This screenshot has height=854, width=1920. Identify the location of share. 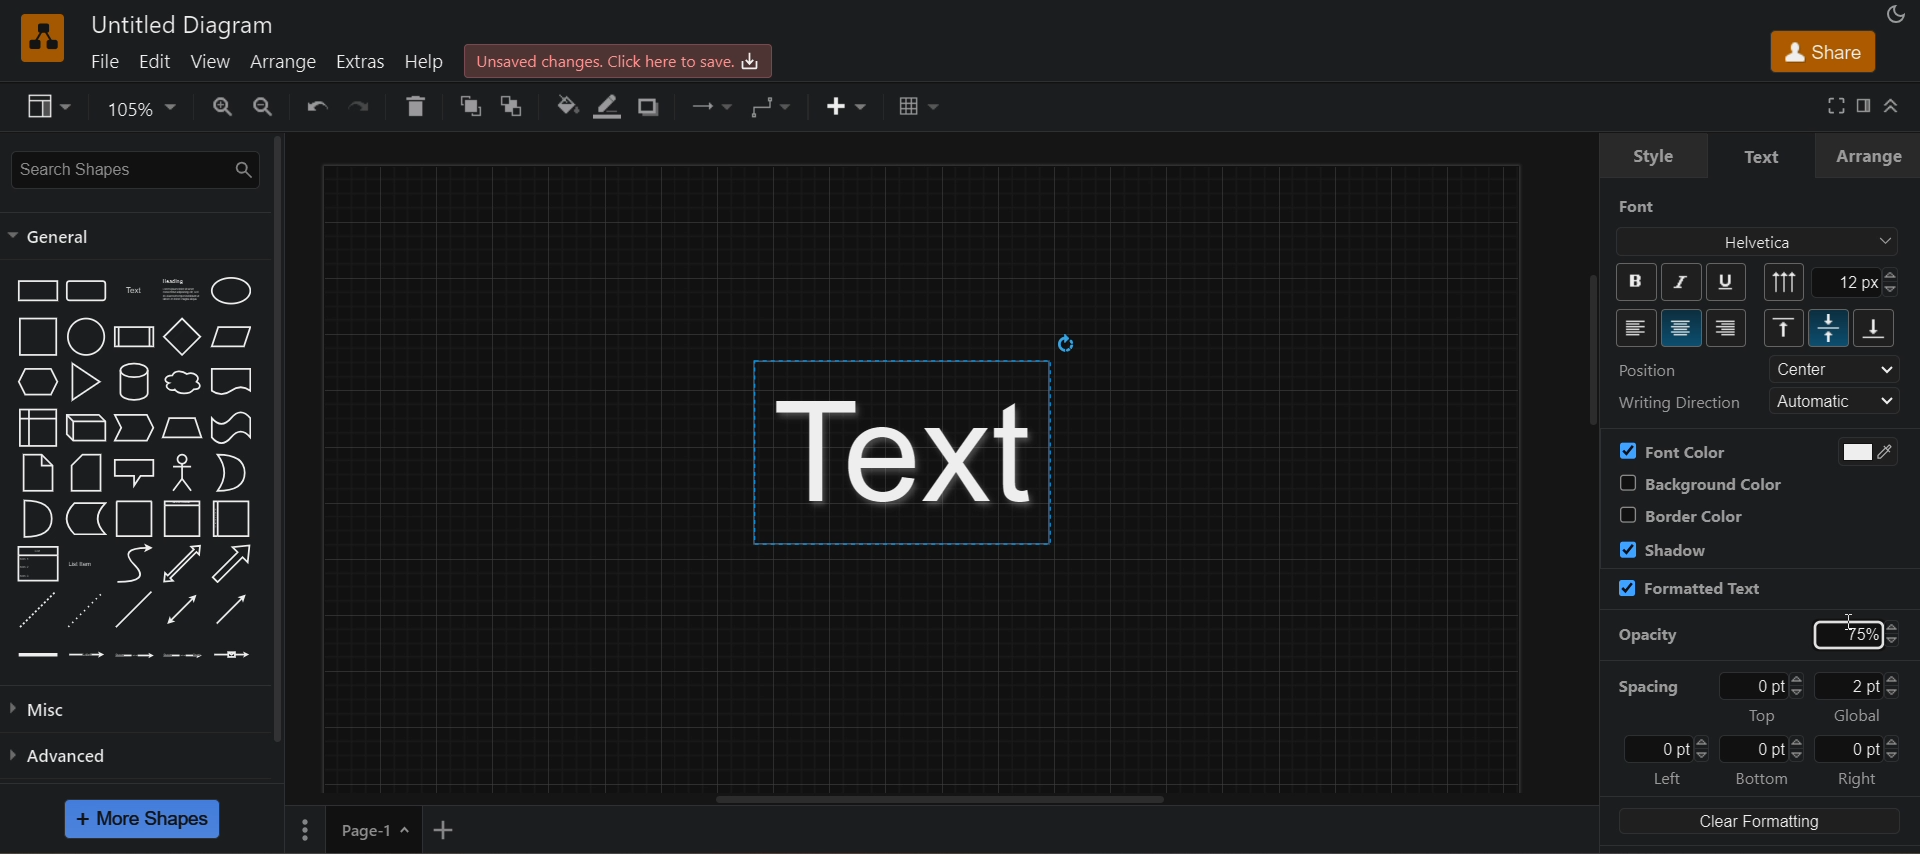
(1821, 51).